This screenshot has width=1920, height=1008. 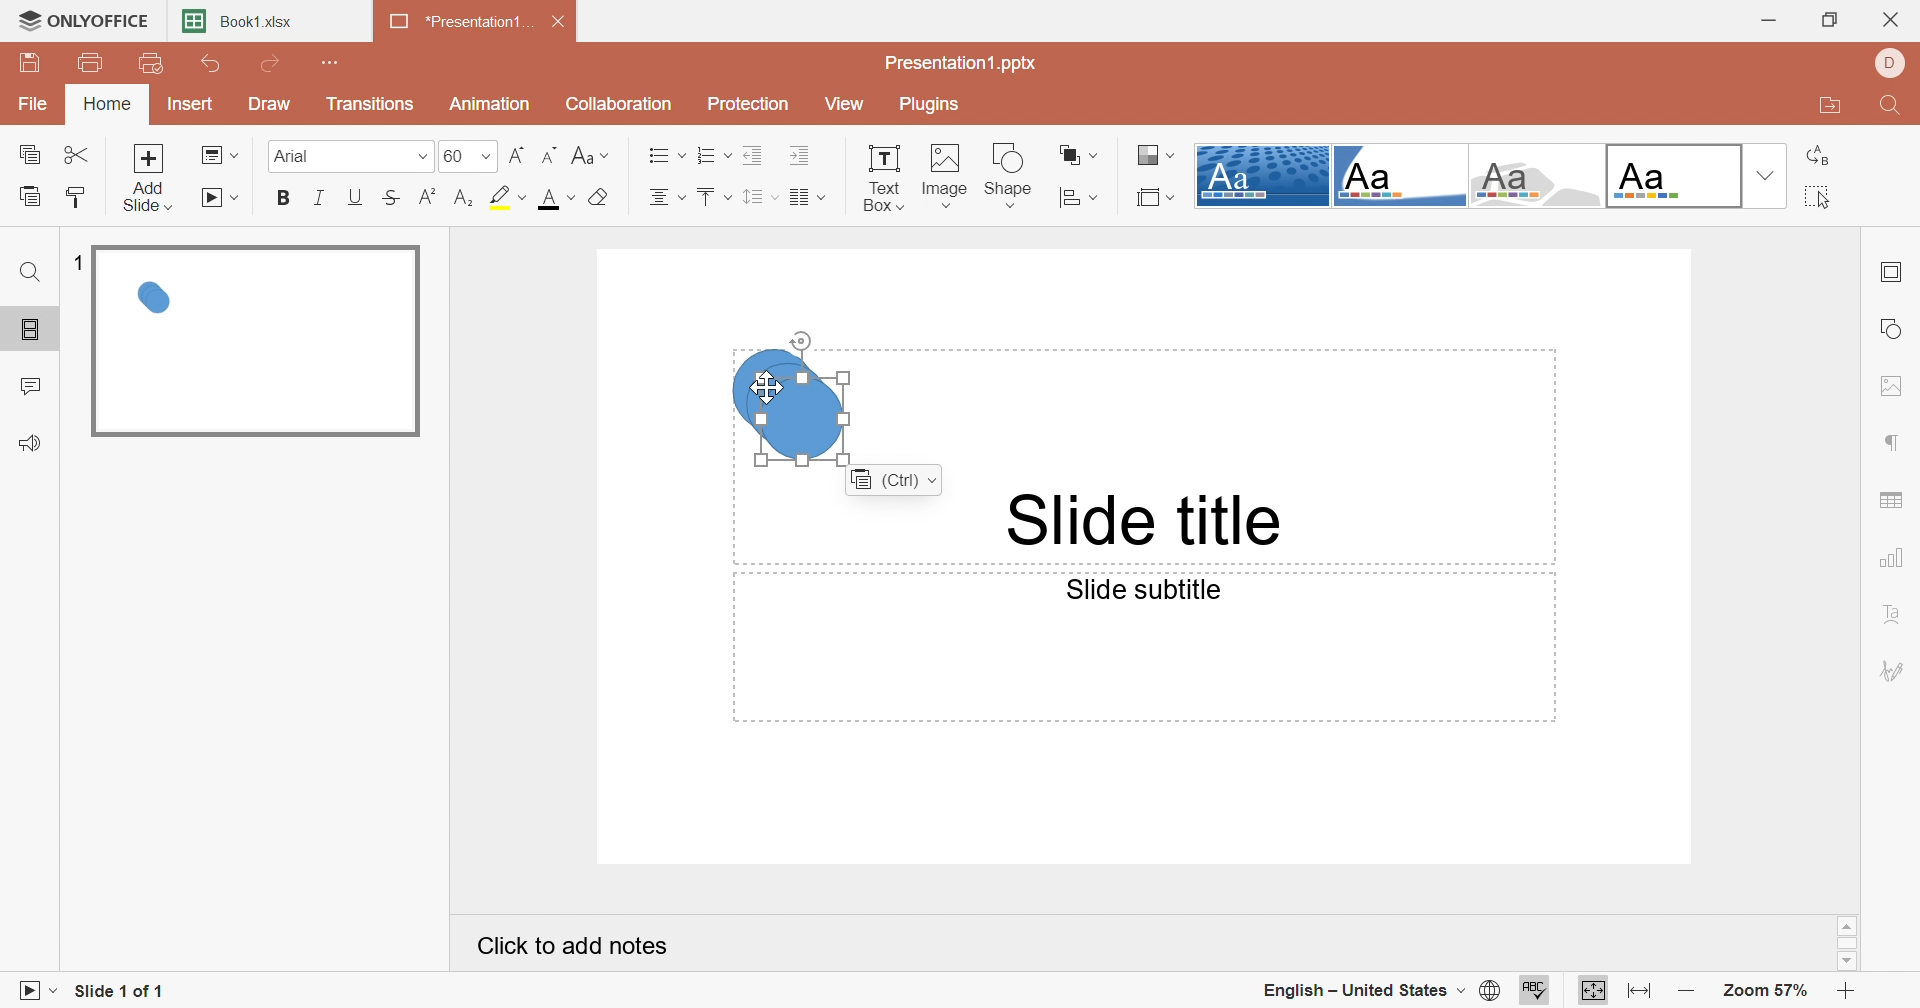 I want to click on Select all, so click(x=1813, y=198).